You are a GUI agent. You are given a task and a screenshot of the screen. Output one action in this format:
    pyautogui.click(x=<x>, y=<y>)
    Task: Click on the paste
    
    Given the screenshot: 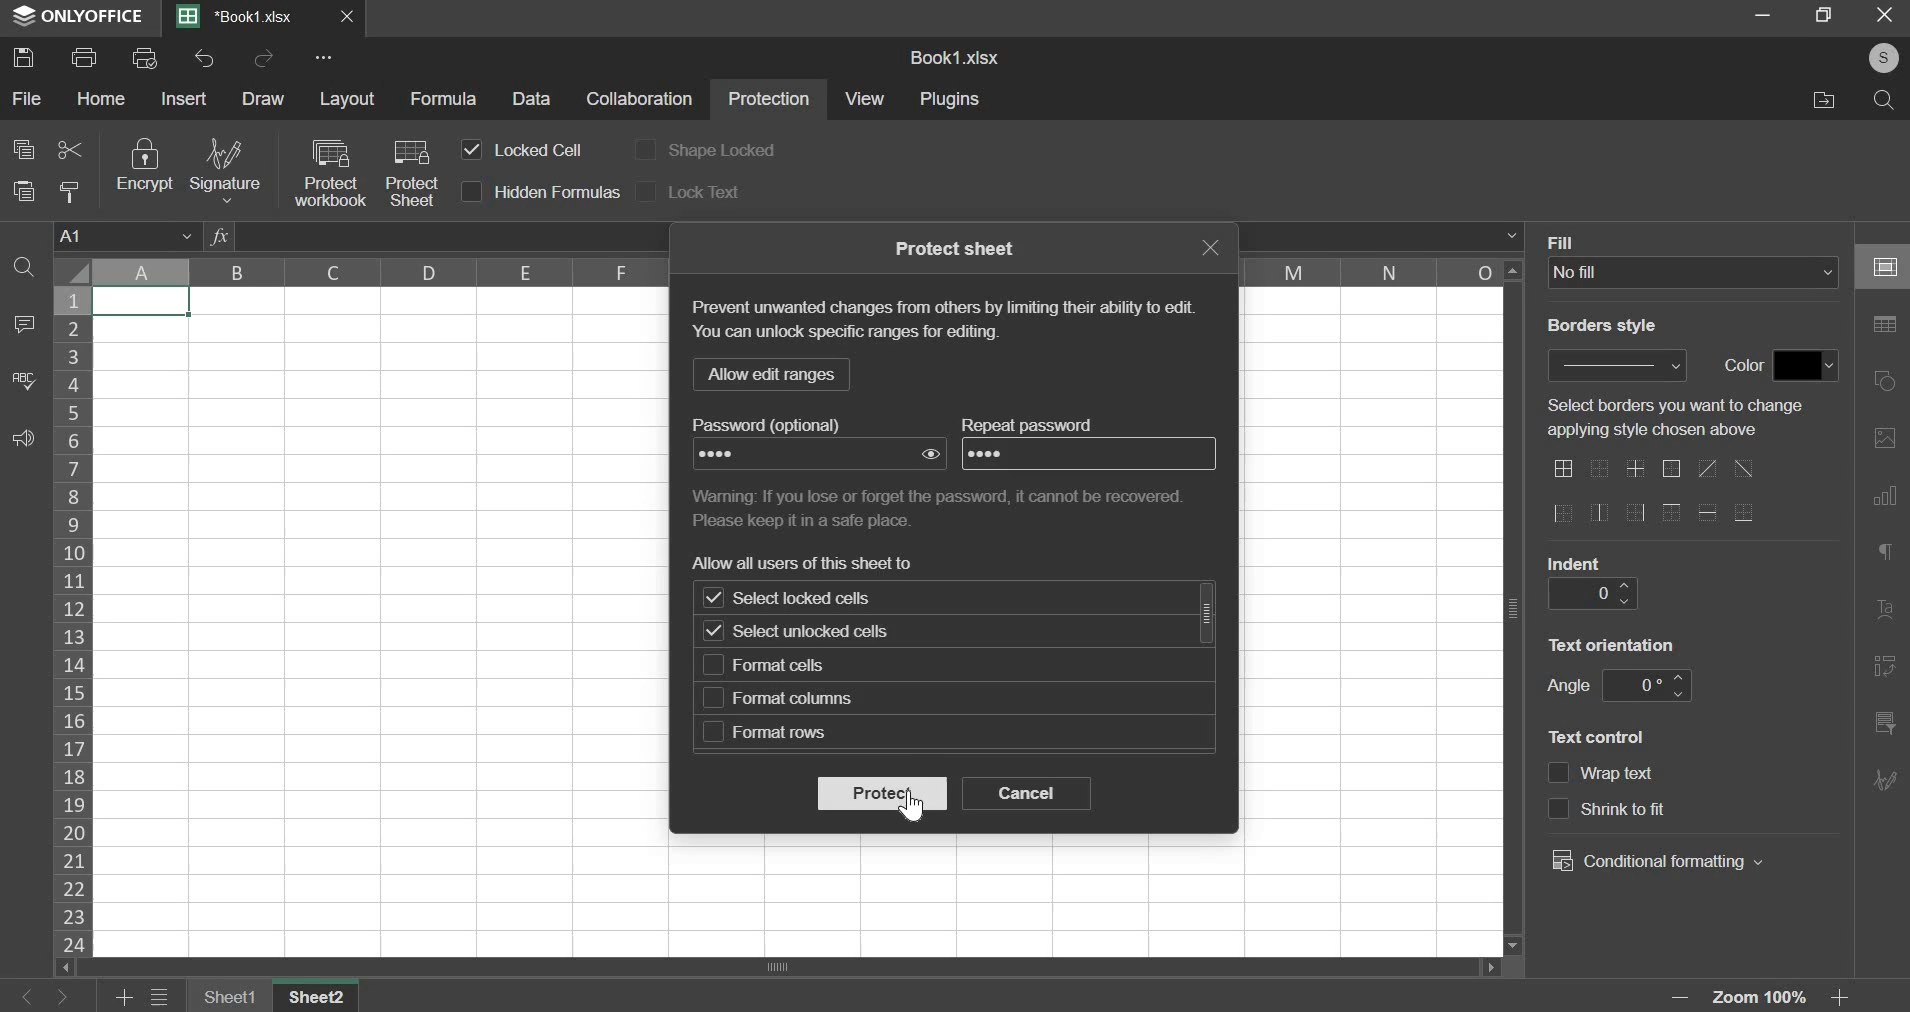 What is the action you would take?
    pyautogui.click(x=23, y=189)
    